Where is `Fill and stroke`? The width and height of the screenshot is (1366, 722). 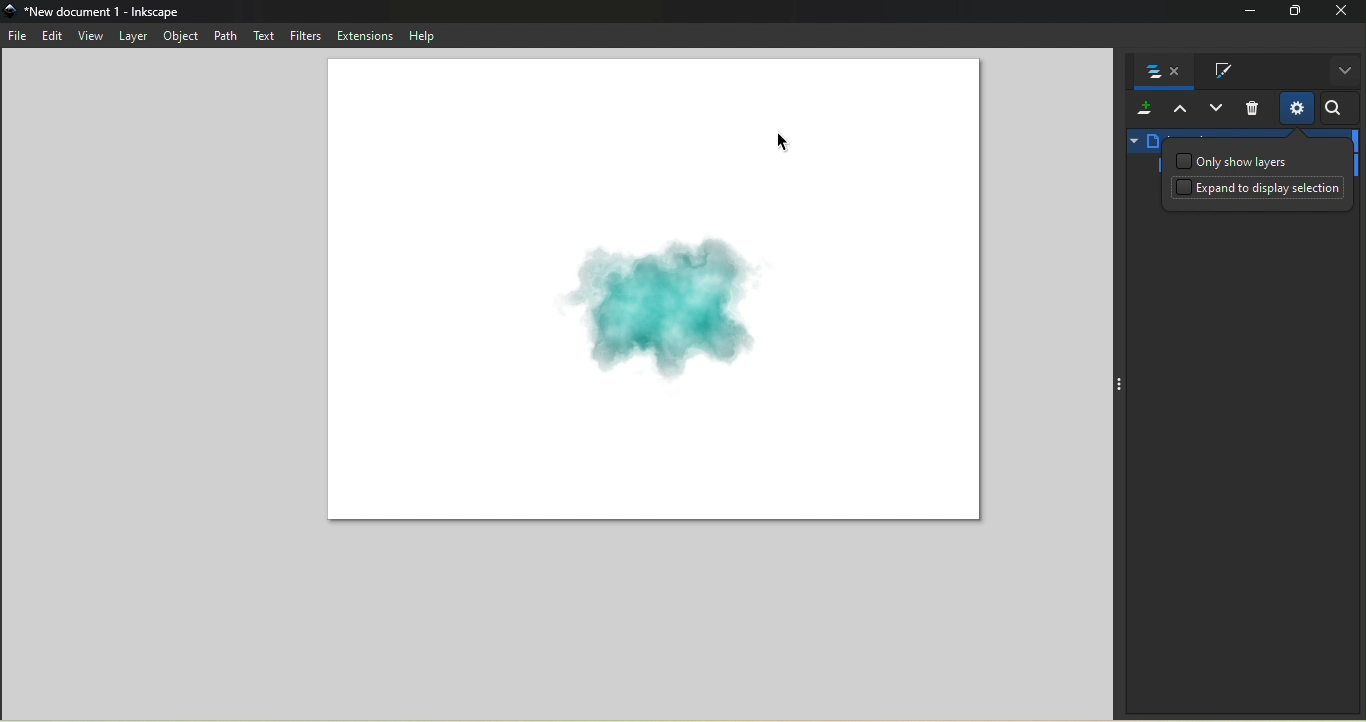
Fill and stroke is located at coordinates (1215, 72).